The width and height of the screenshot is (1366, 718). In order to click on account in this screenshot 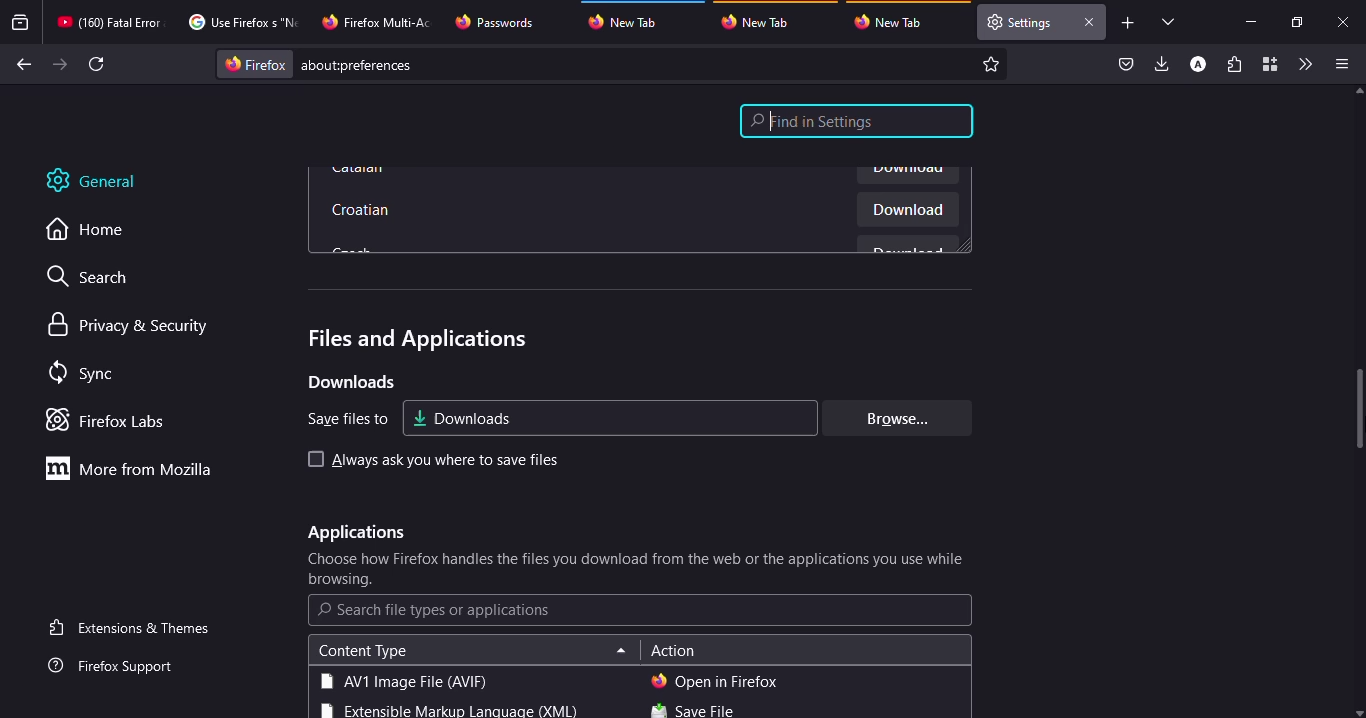, I will do `click(1198, 65)`.